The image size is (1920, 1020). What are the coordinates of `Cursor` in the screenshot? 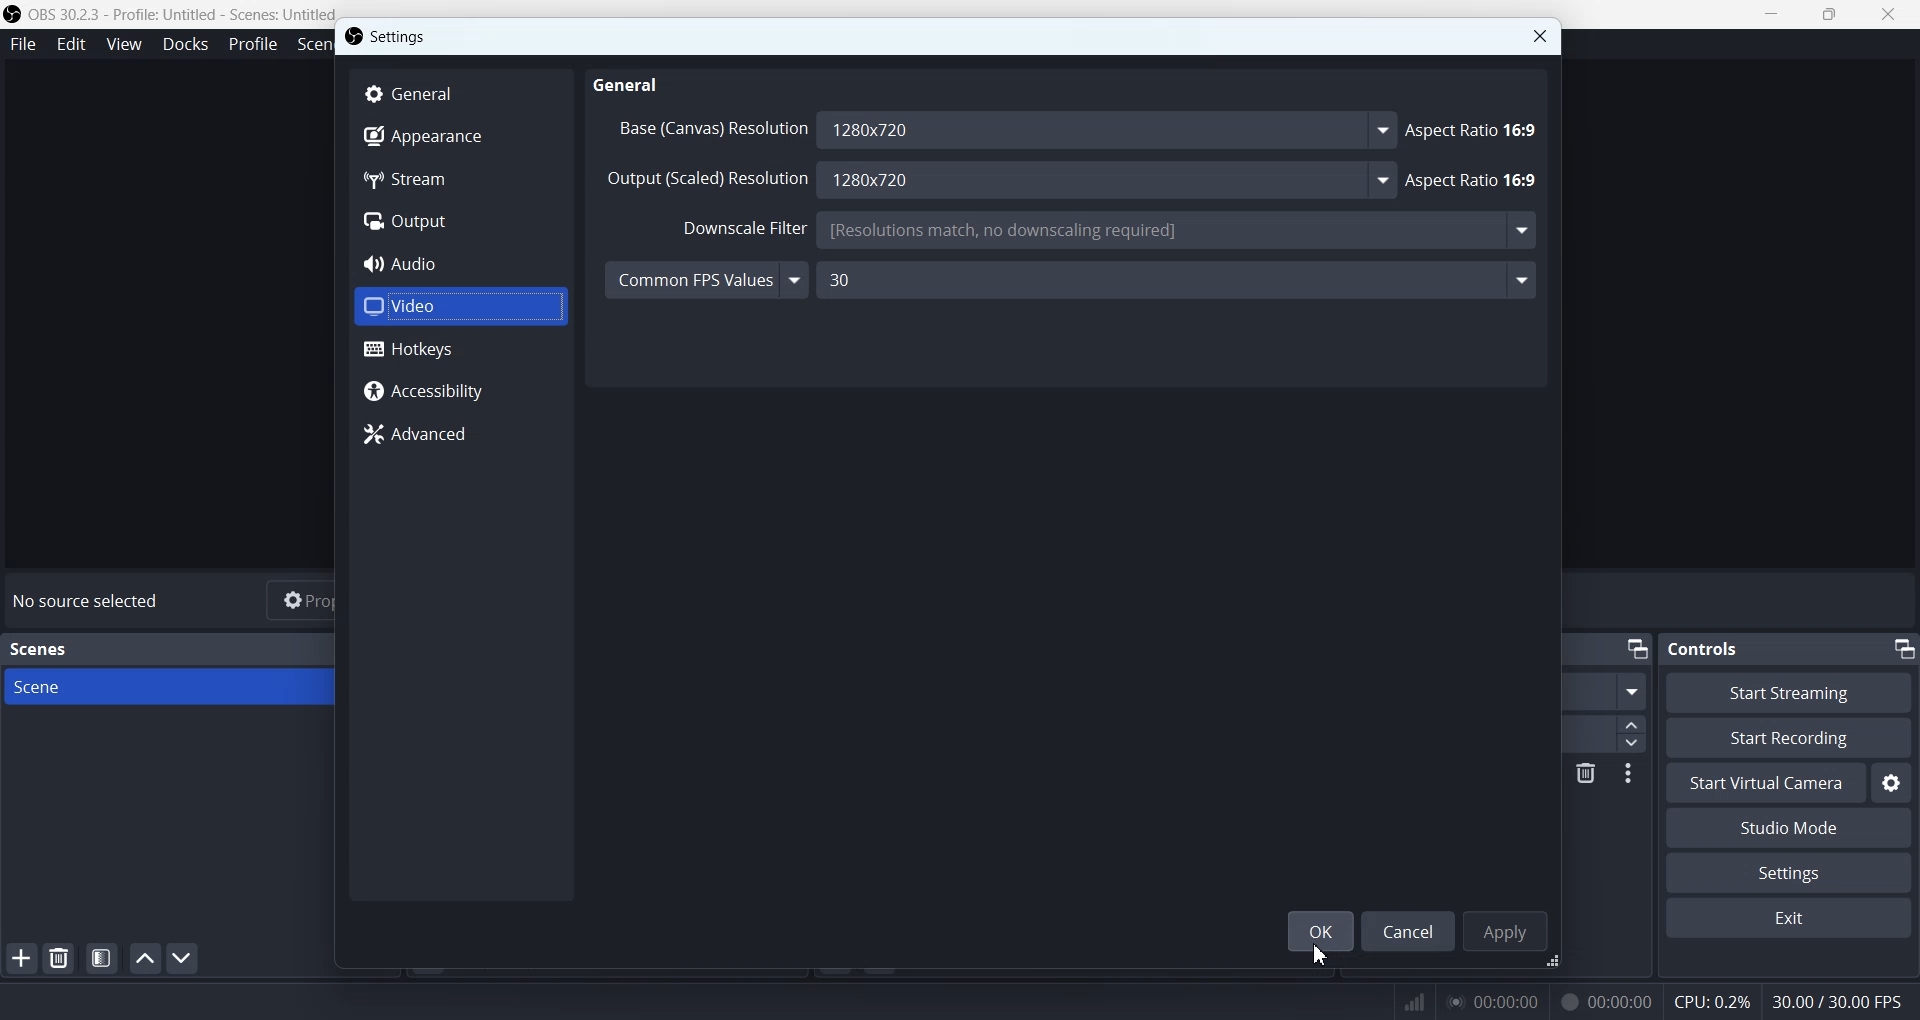 It's located at (1322, 954).